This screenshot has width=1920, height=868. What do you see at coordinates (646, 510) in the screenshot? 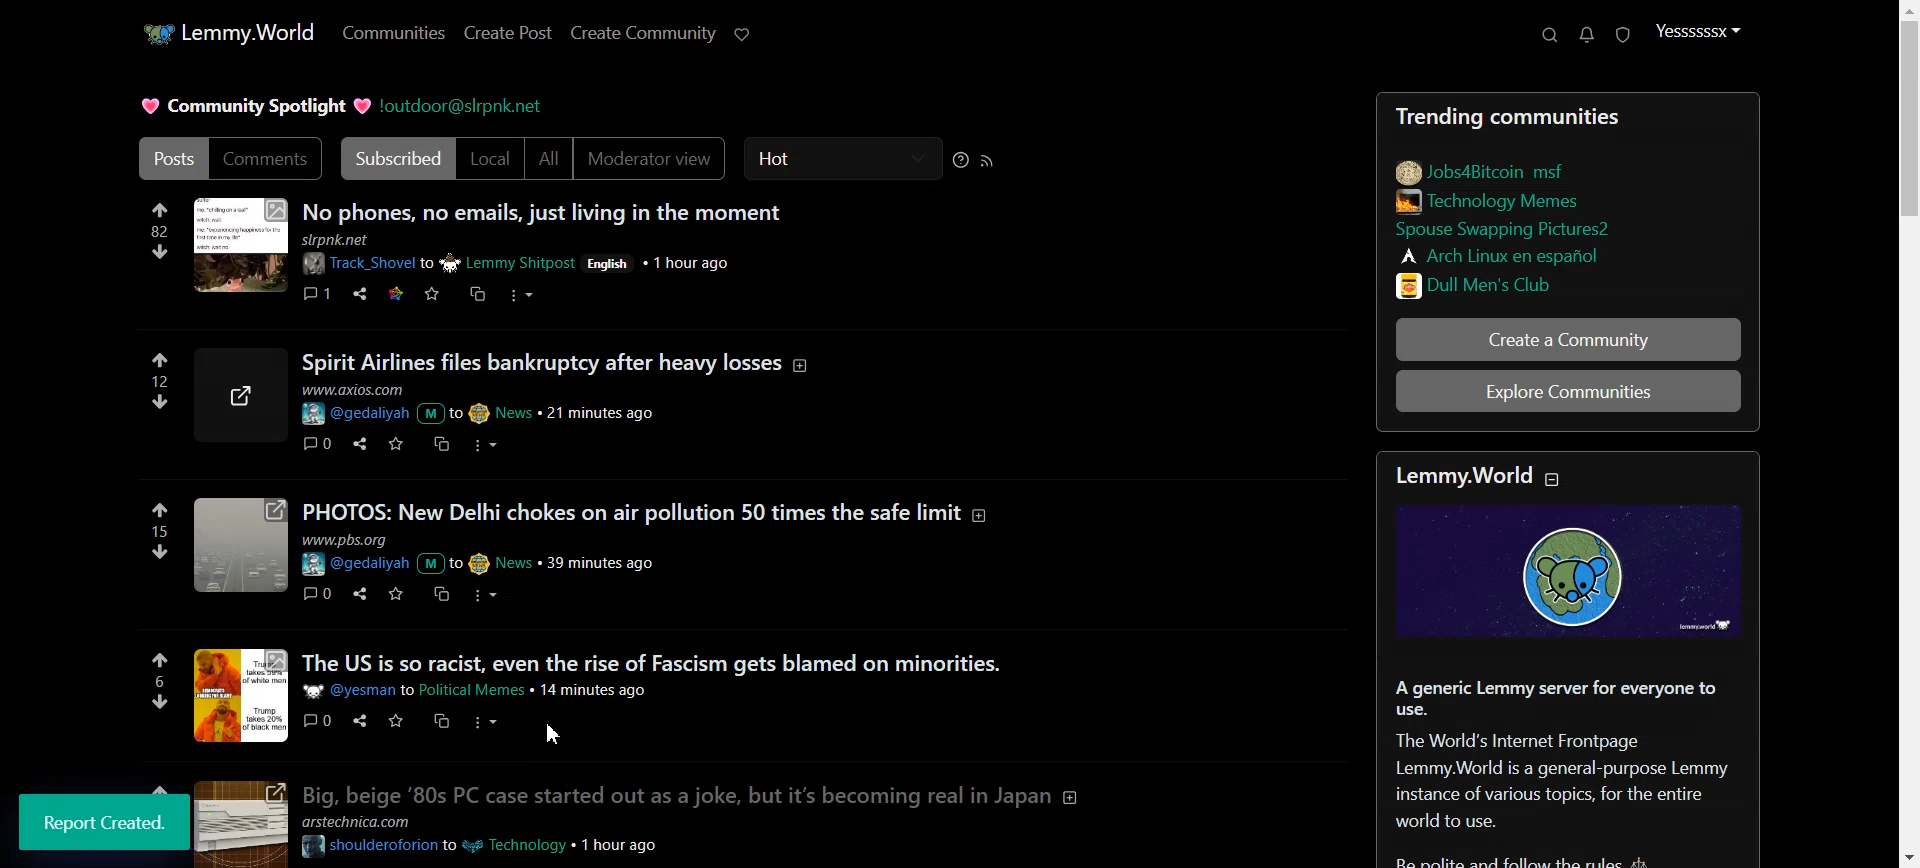
I see `posts` at bounding box center [646, 510].